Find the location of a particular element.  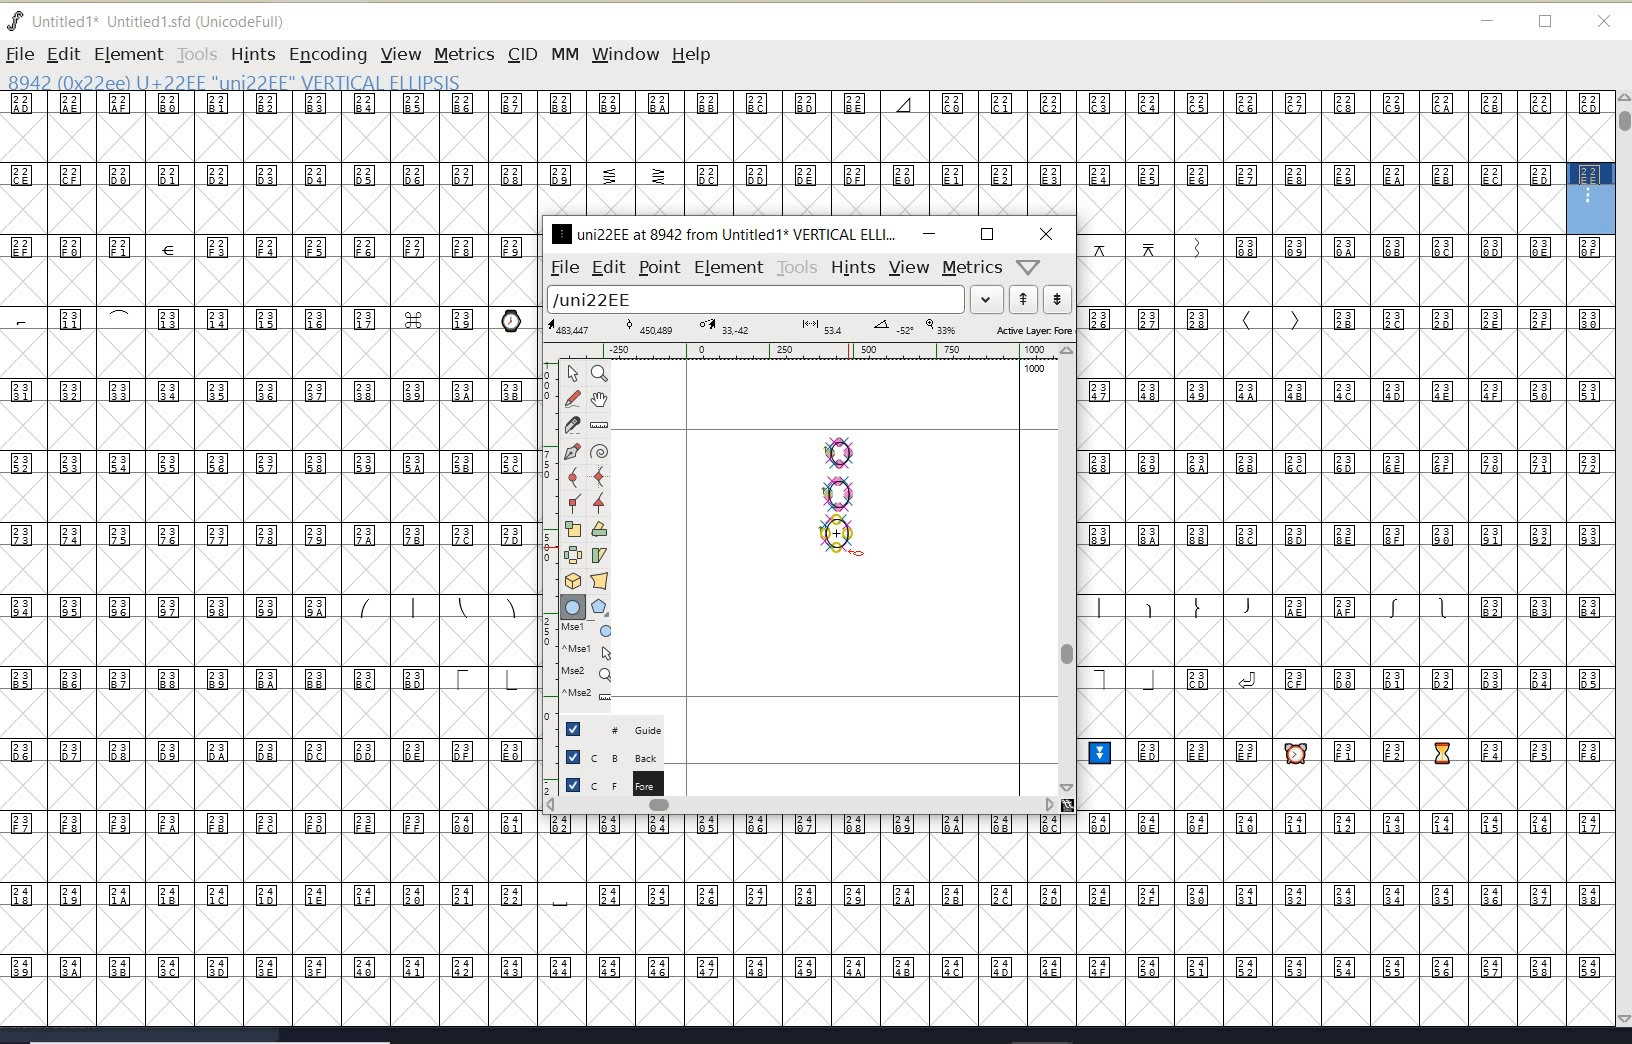

restore is located at coordinates (1546, 23).